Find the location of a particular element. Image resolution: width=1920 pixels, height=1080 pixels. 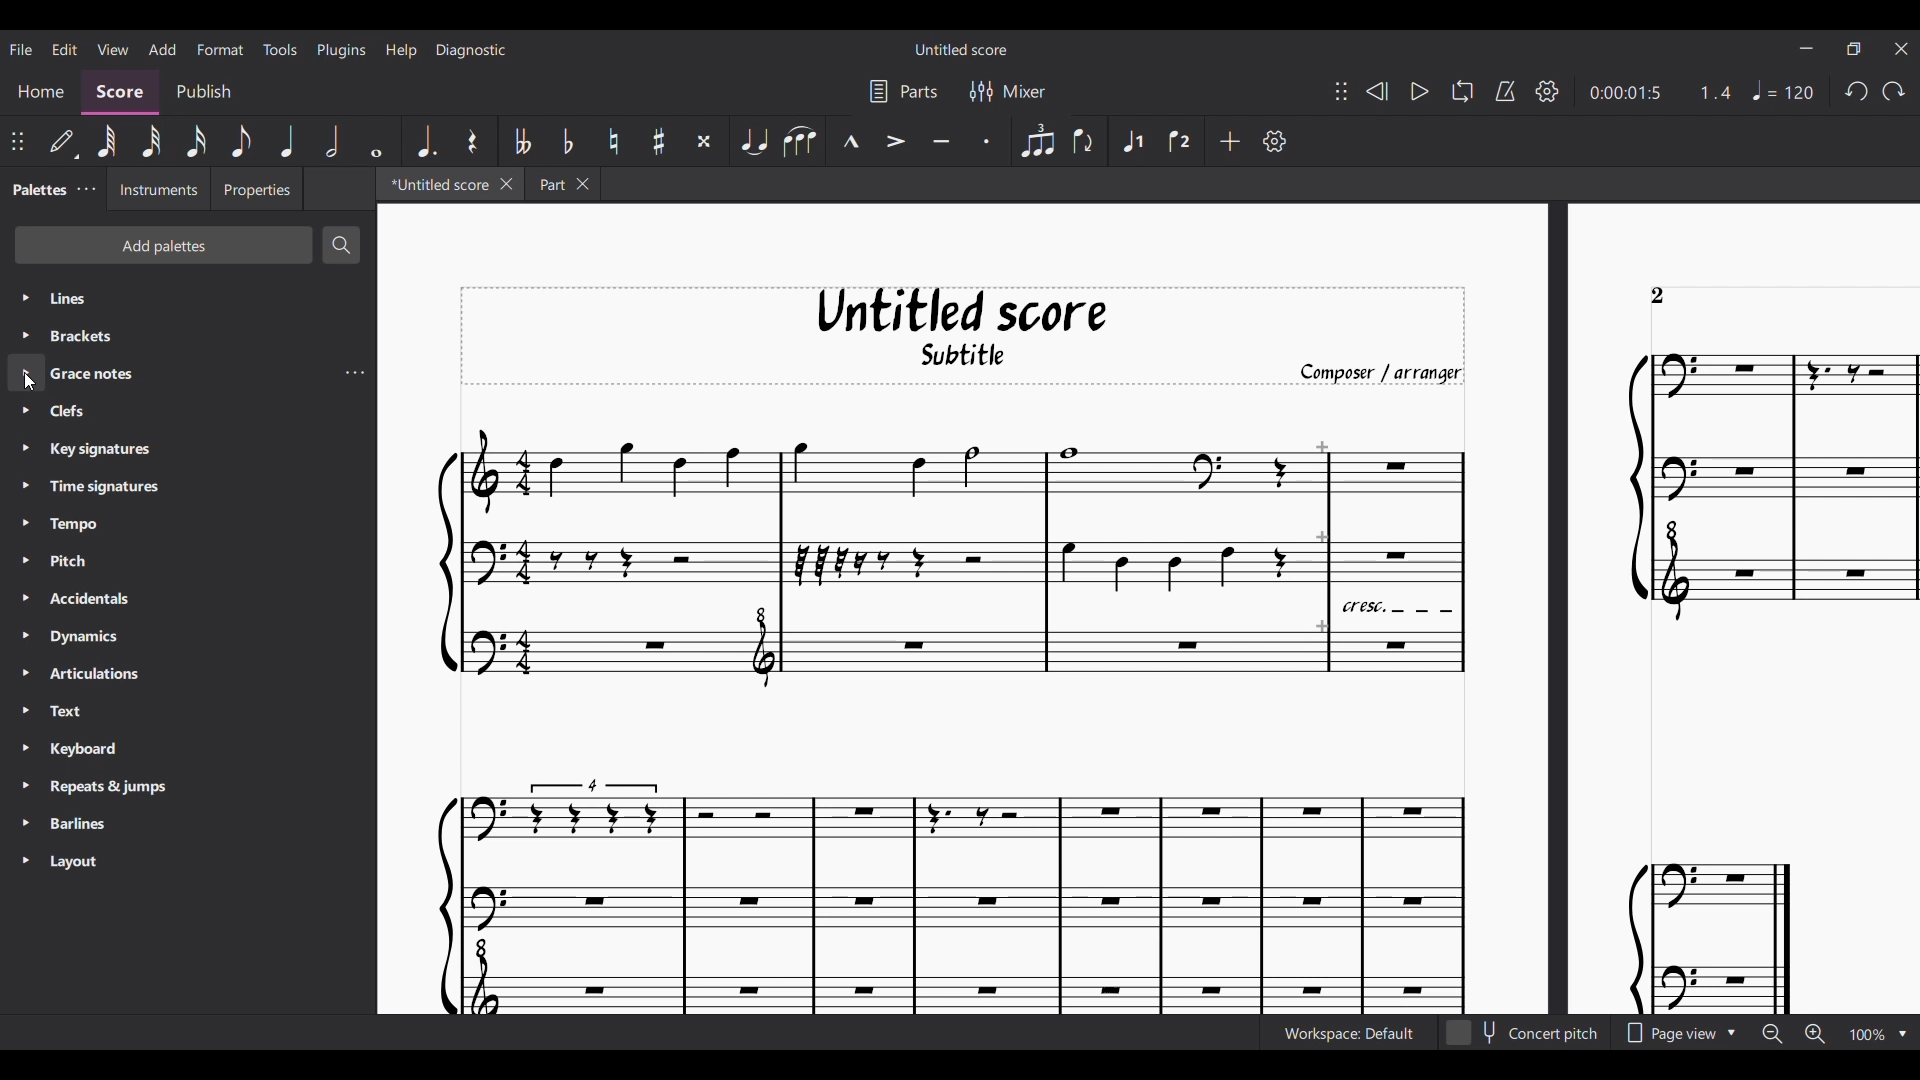

Augmentation dot is located at coordinates (424, 142).